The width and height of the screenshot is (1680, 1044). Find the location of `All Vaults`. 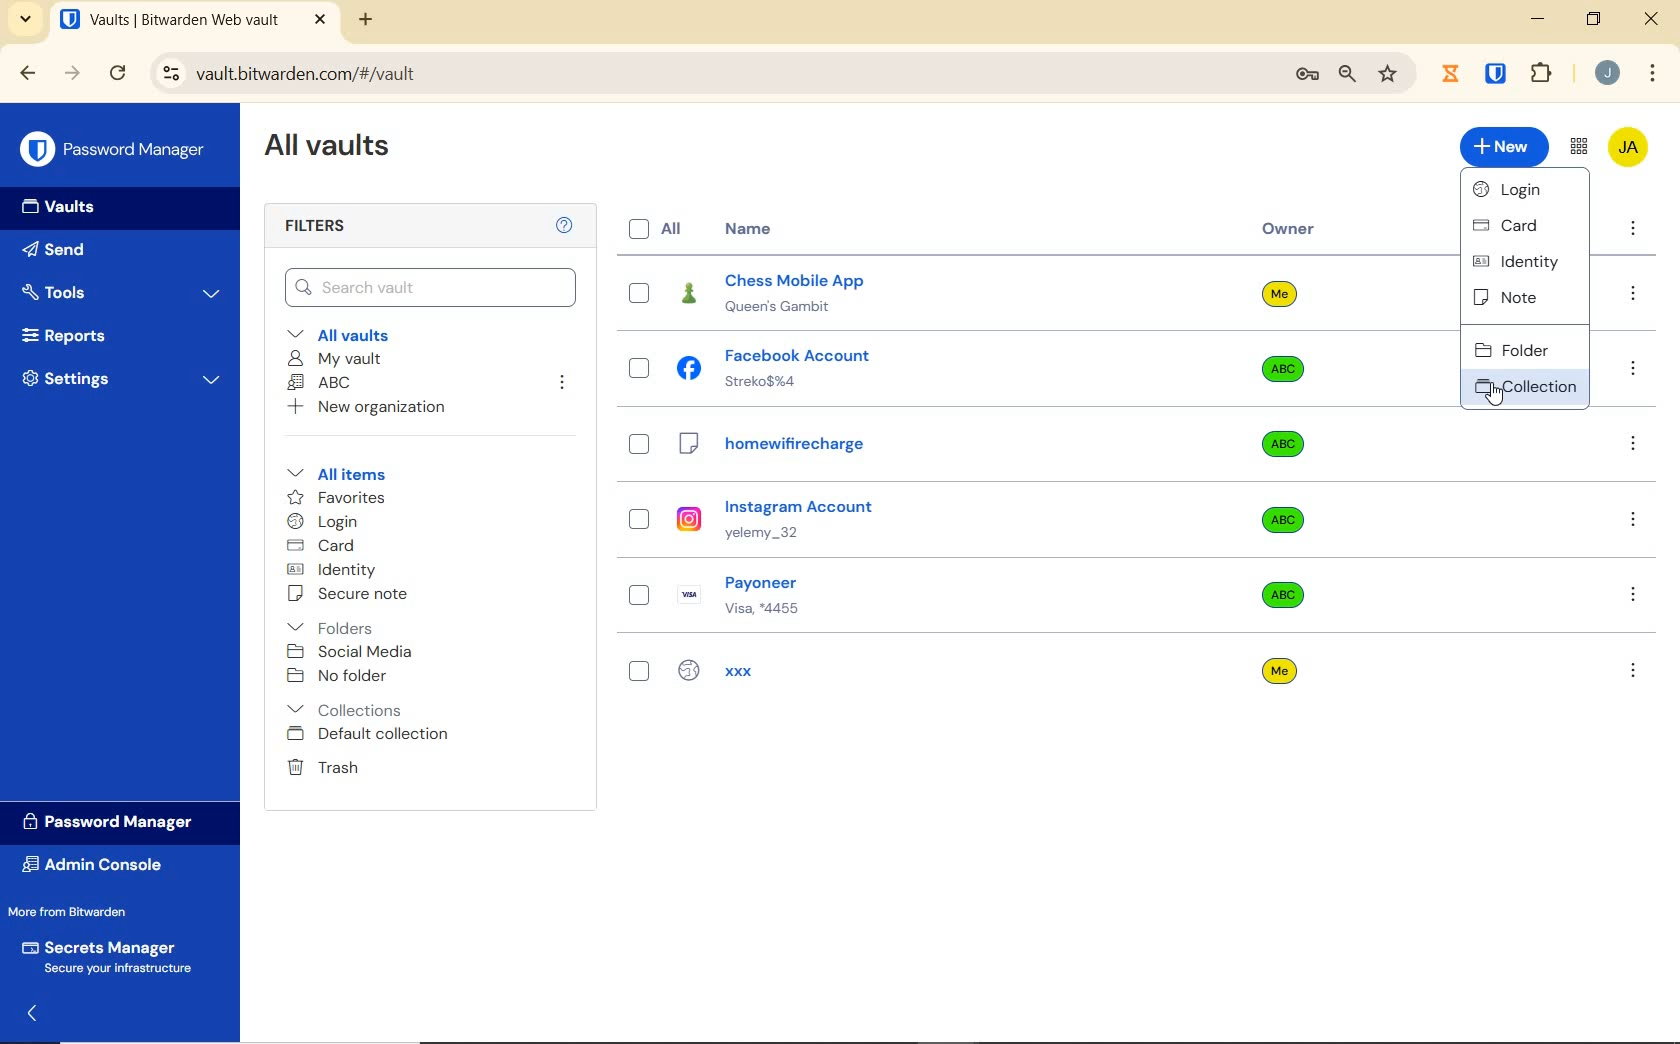

All Vaults is located at coordinates (333, 146).